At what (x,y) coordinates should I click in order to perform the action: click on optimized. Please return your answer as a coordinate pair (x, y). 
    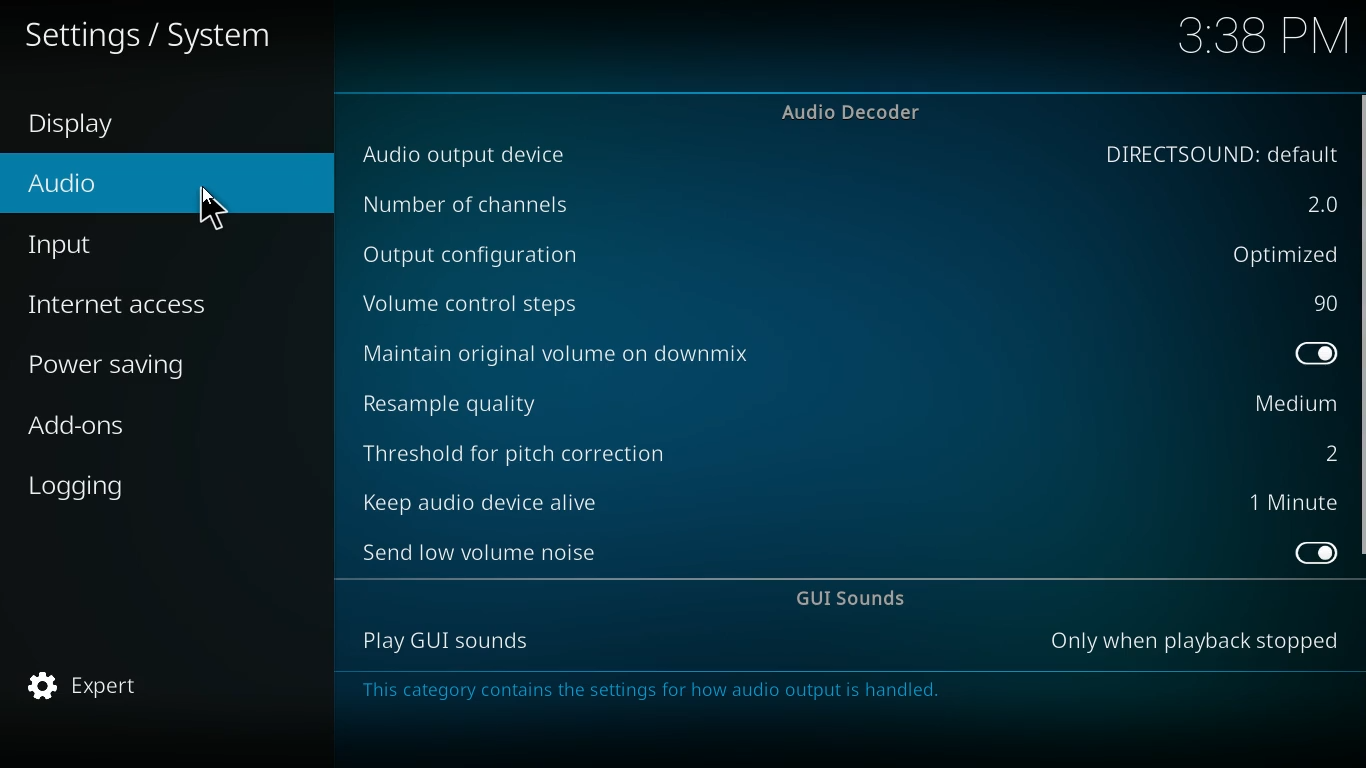
    Looking at the image, I should click on (1276, 254).